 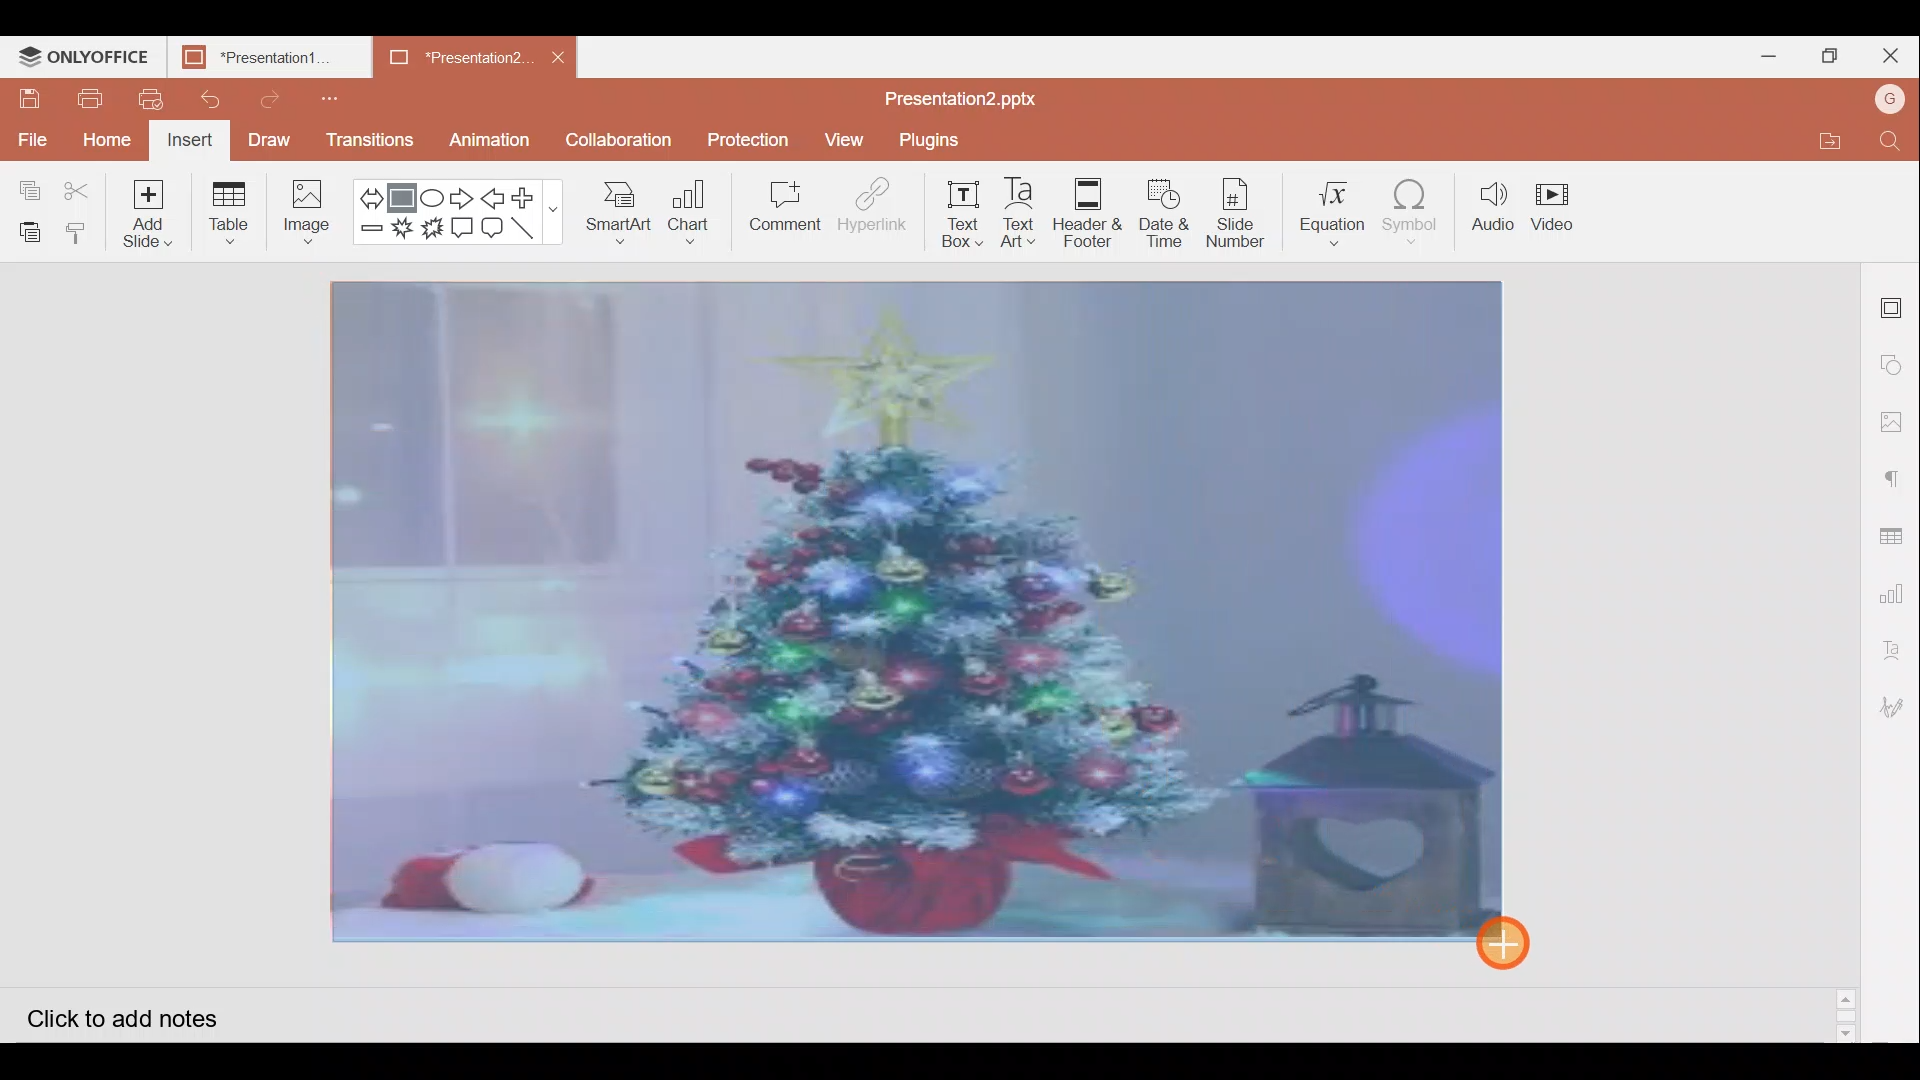 I want to click on Hyperlink, so click(x=872, y=209).